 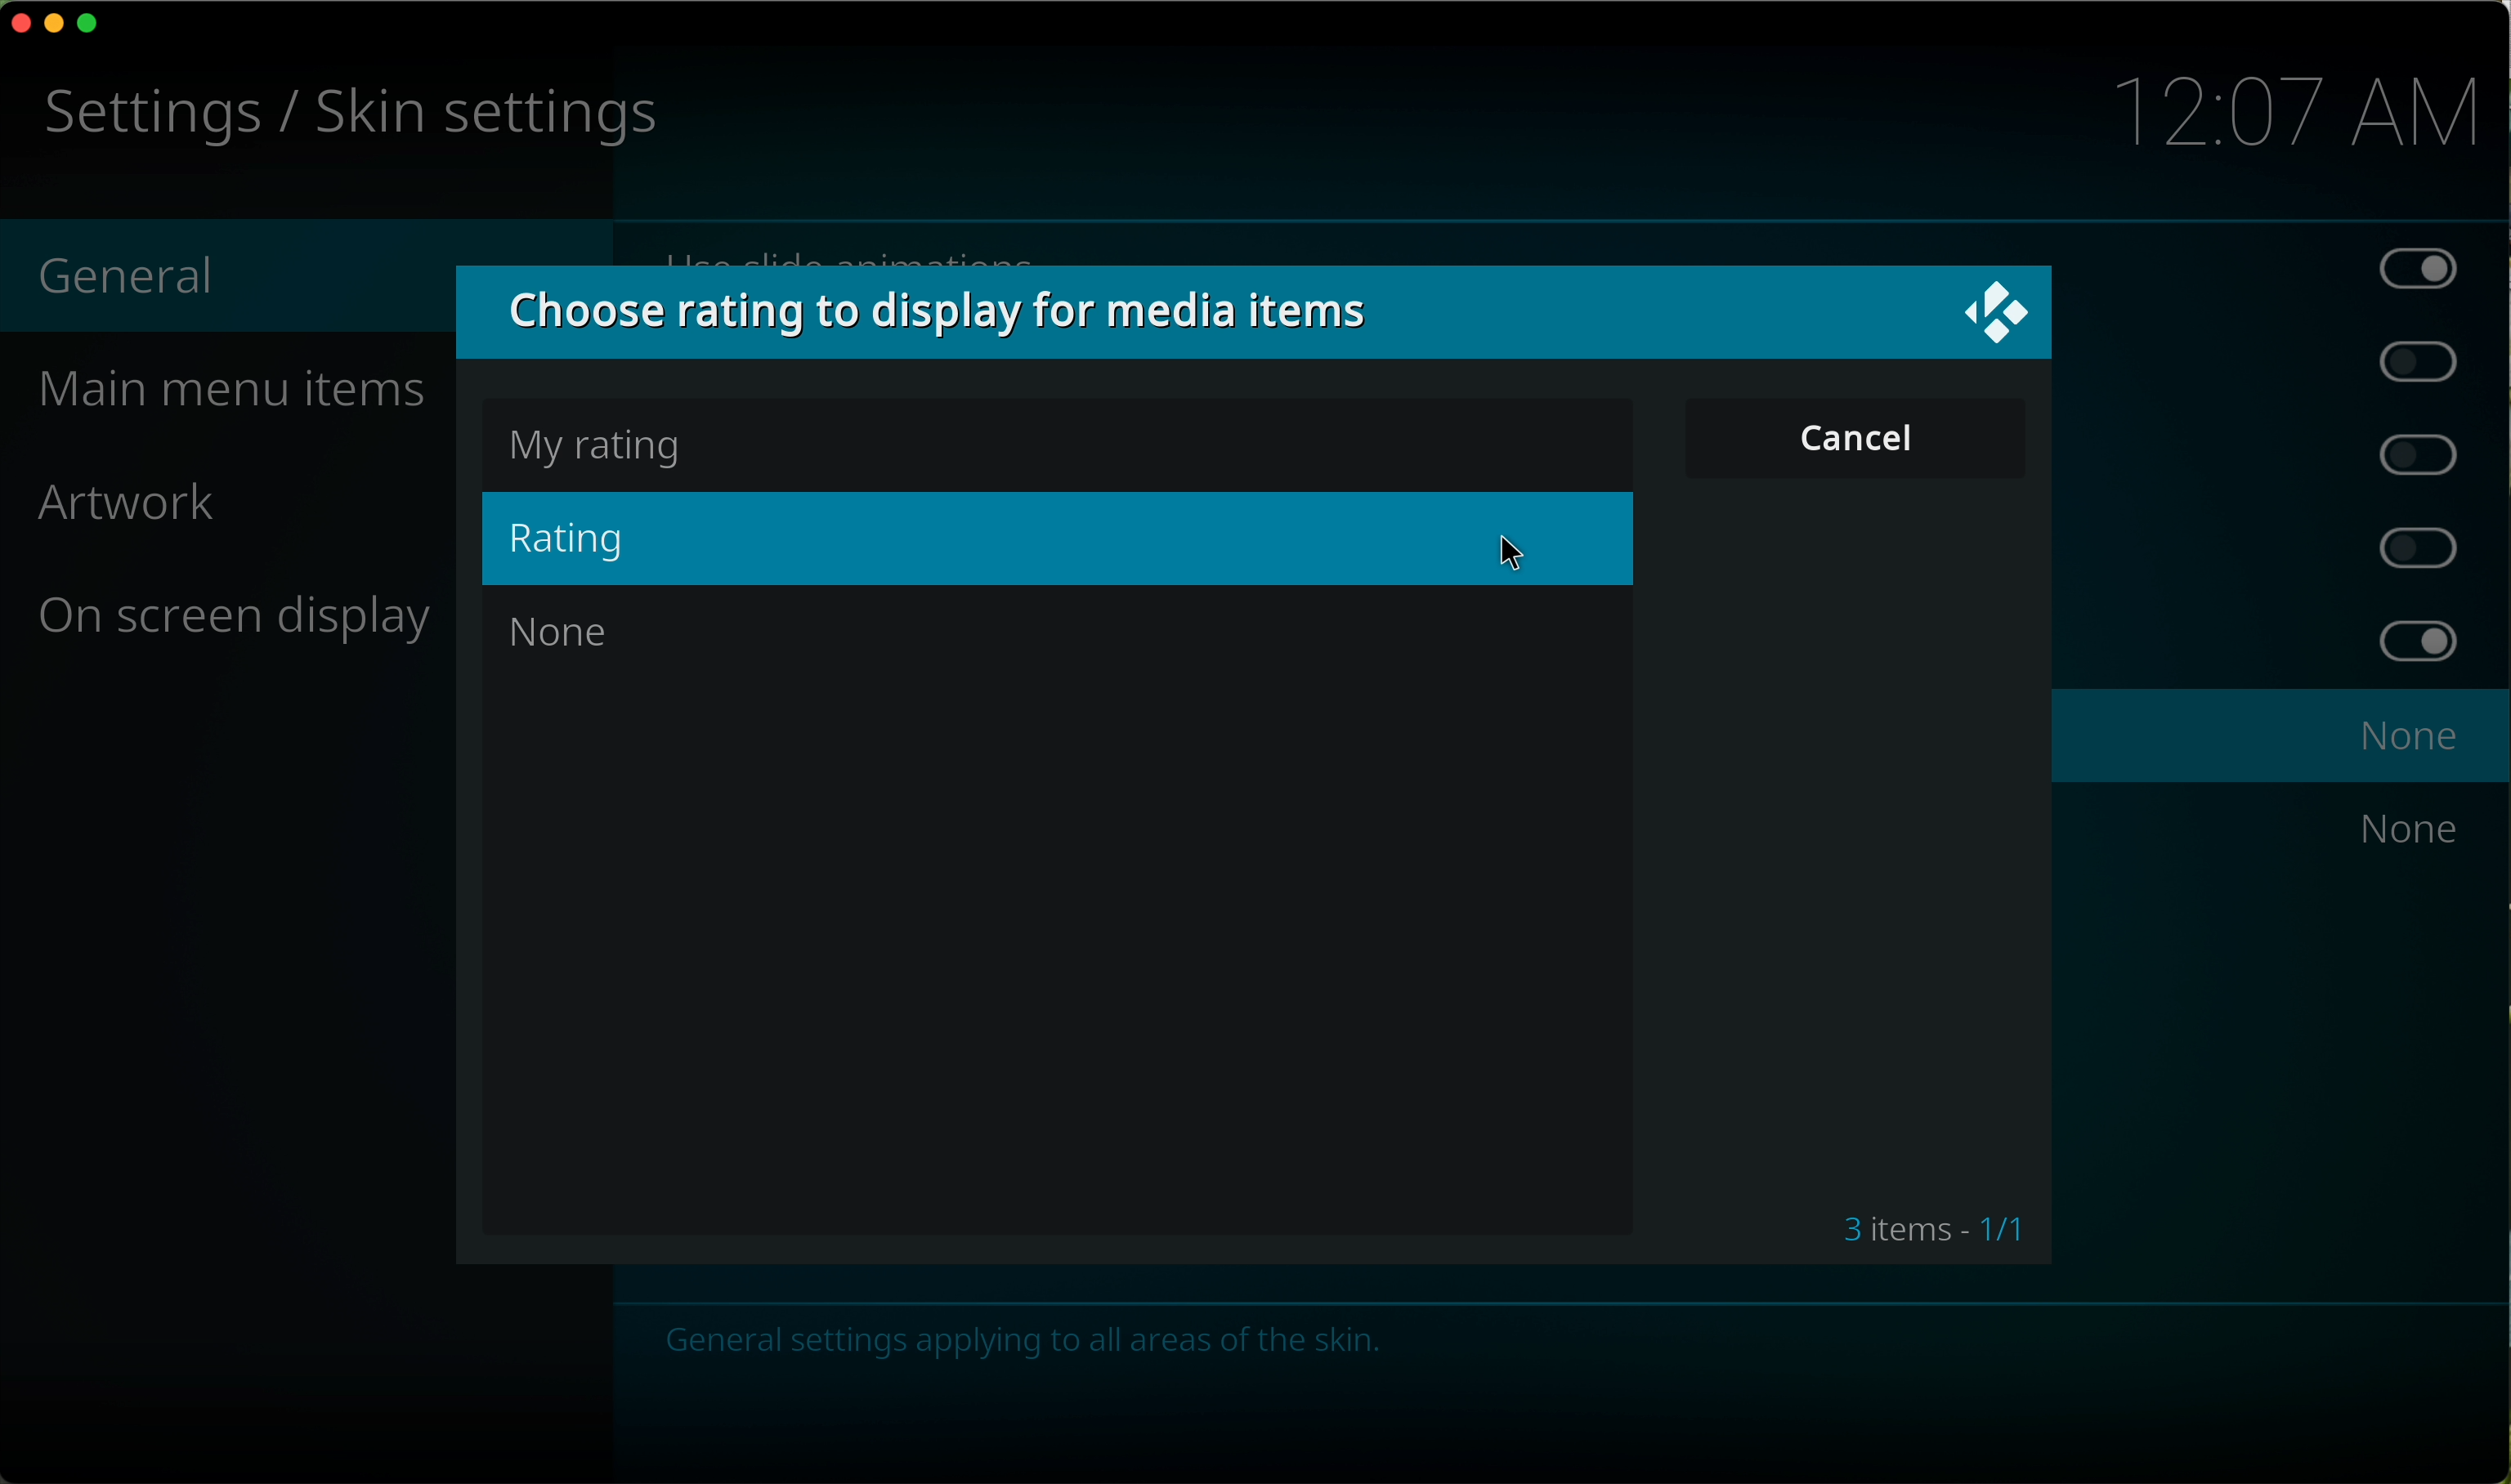 What do you see at coordinates (55, 30) in the screenshot?
I see `minimize` at bounding box center [55, 30].